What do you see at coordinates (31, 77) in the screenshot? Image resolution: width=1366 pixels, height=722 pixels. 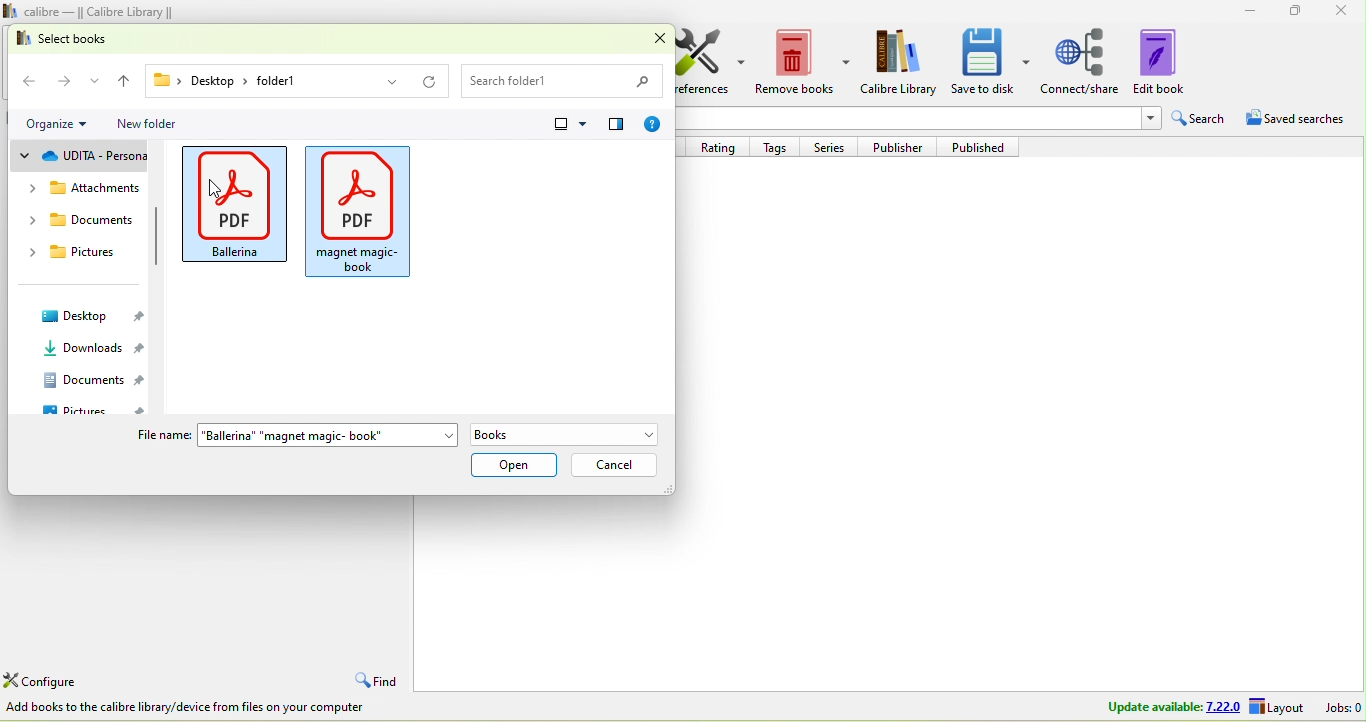 I see `back to the pc` at bounding box center [31, 77].